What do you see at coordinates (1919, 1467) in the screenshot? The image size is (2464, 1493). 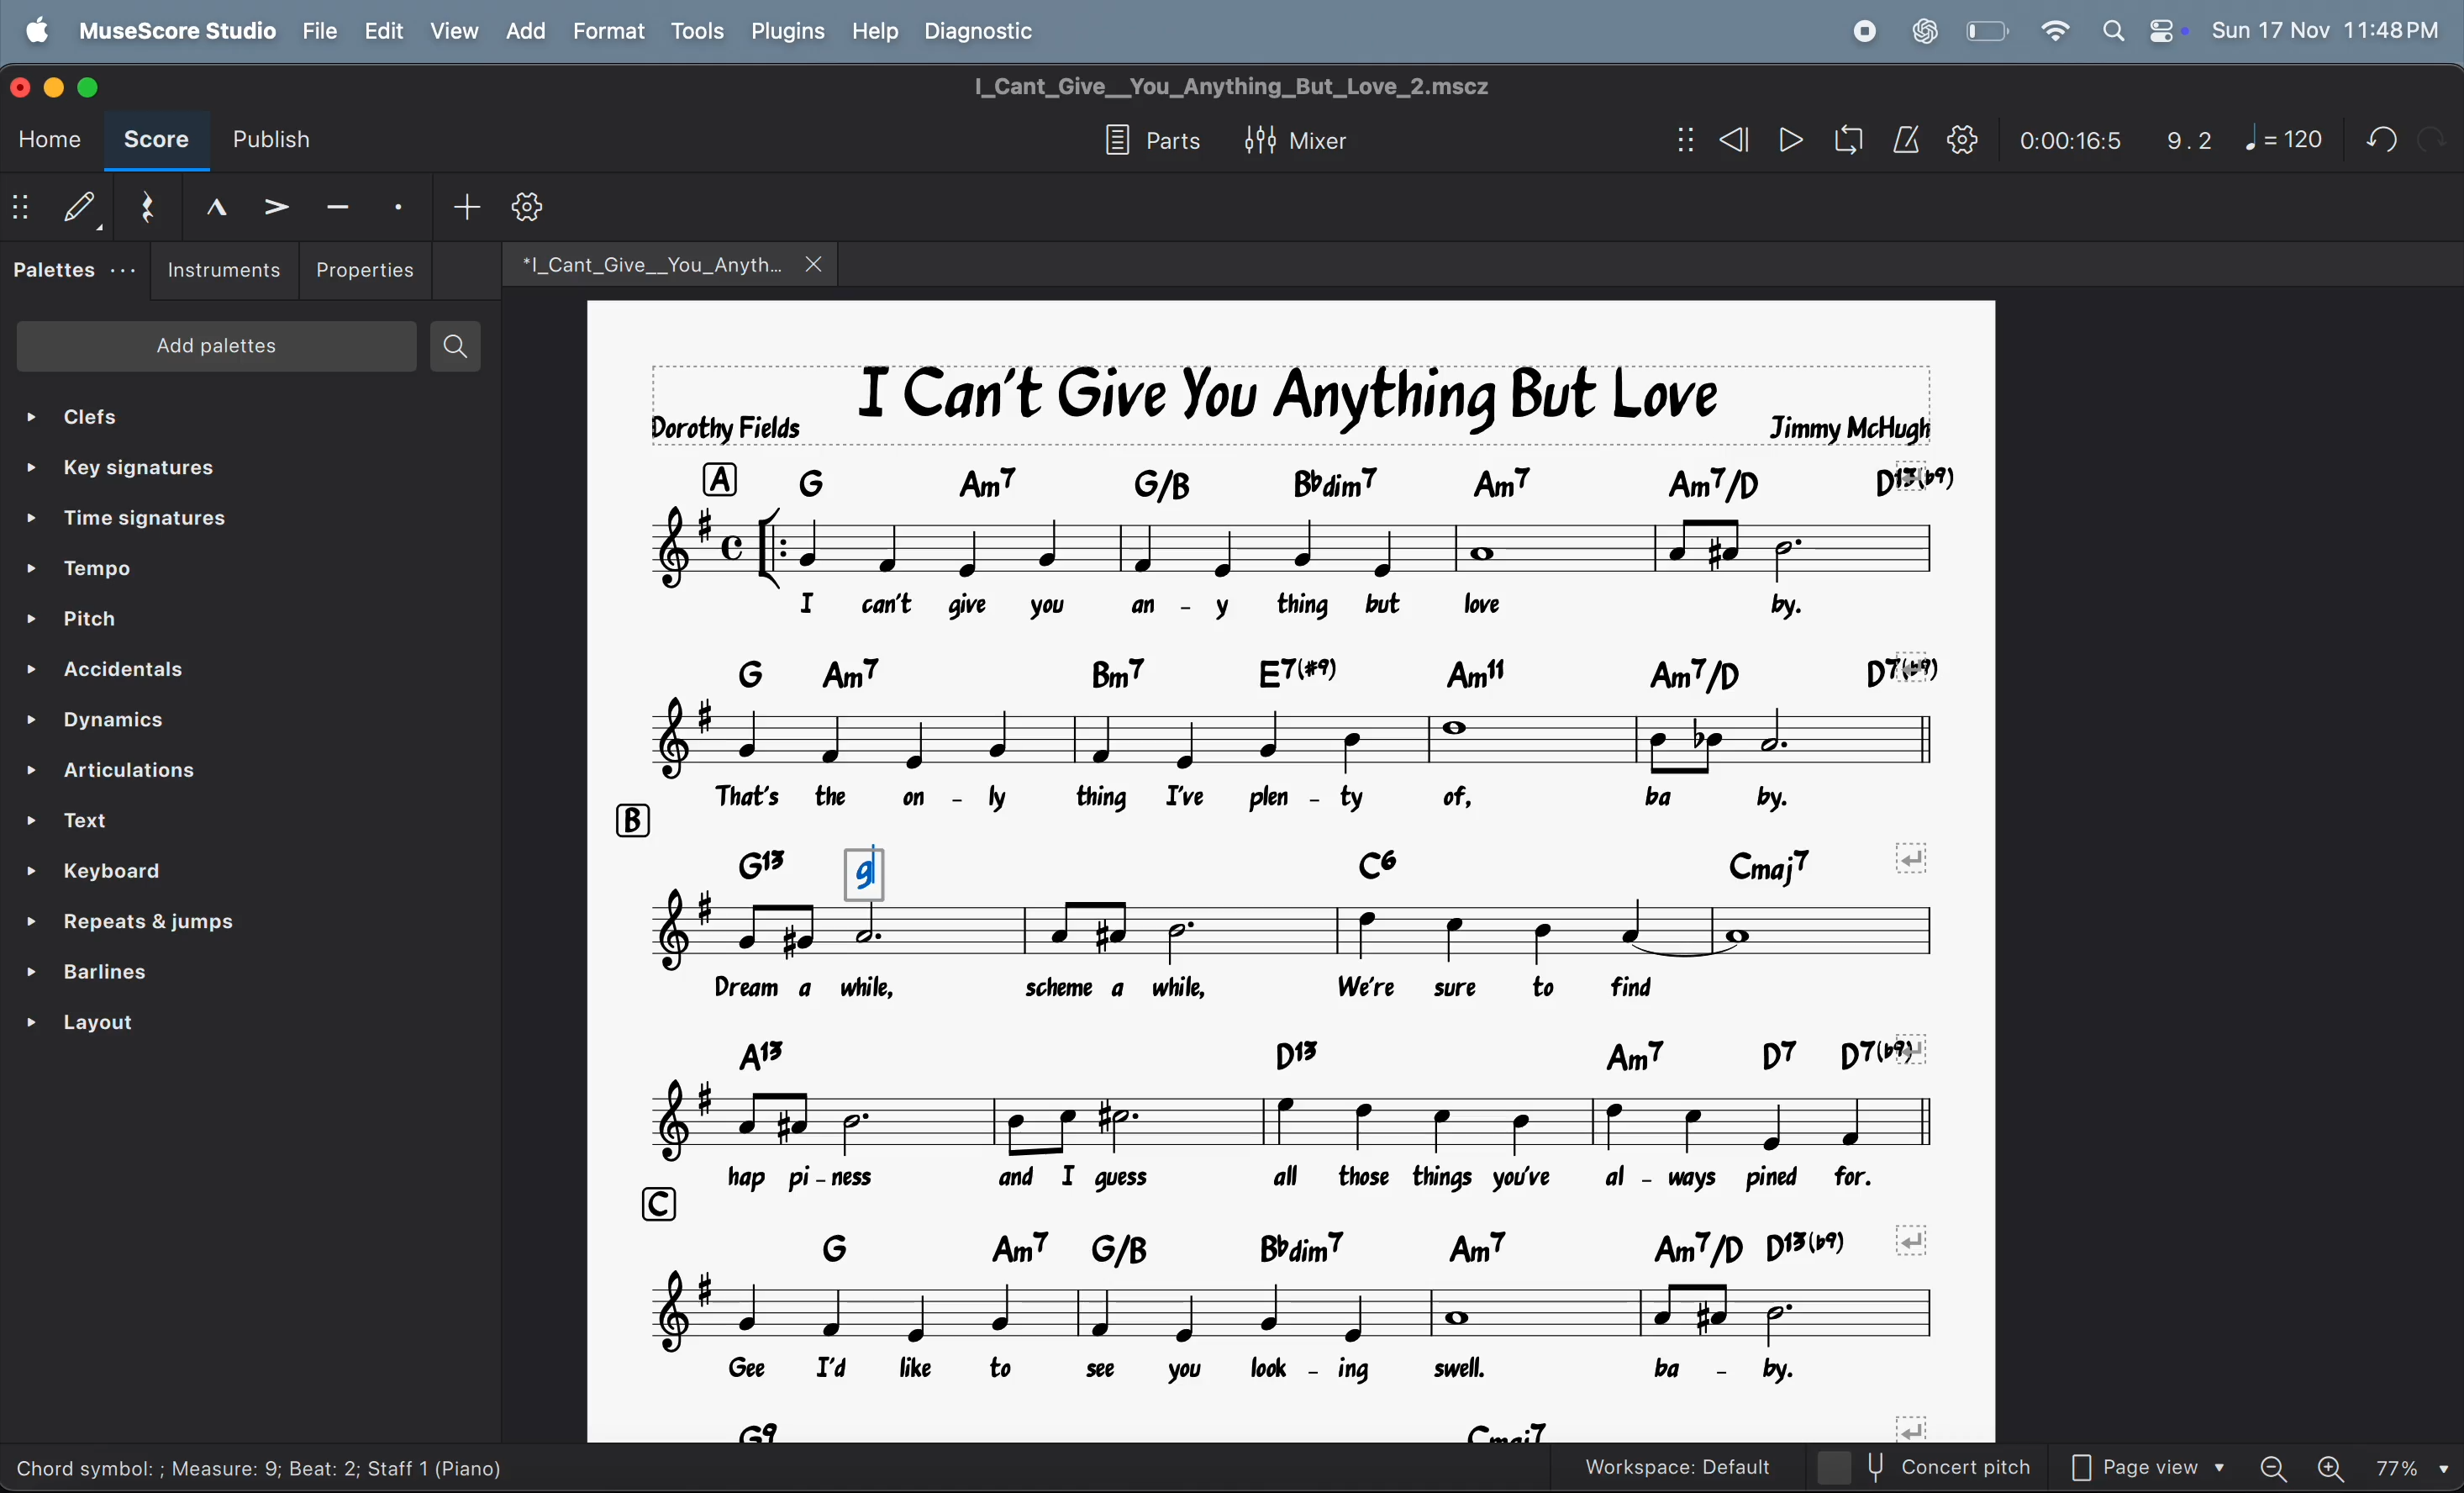 I see `concert pitch` at bounding box center [1919, 1467].